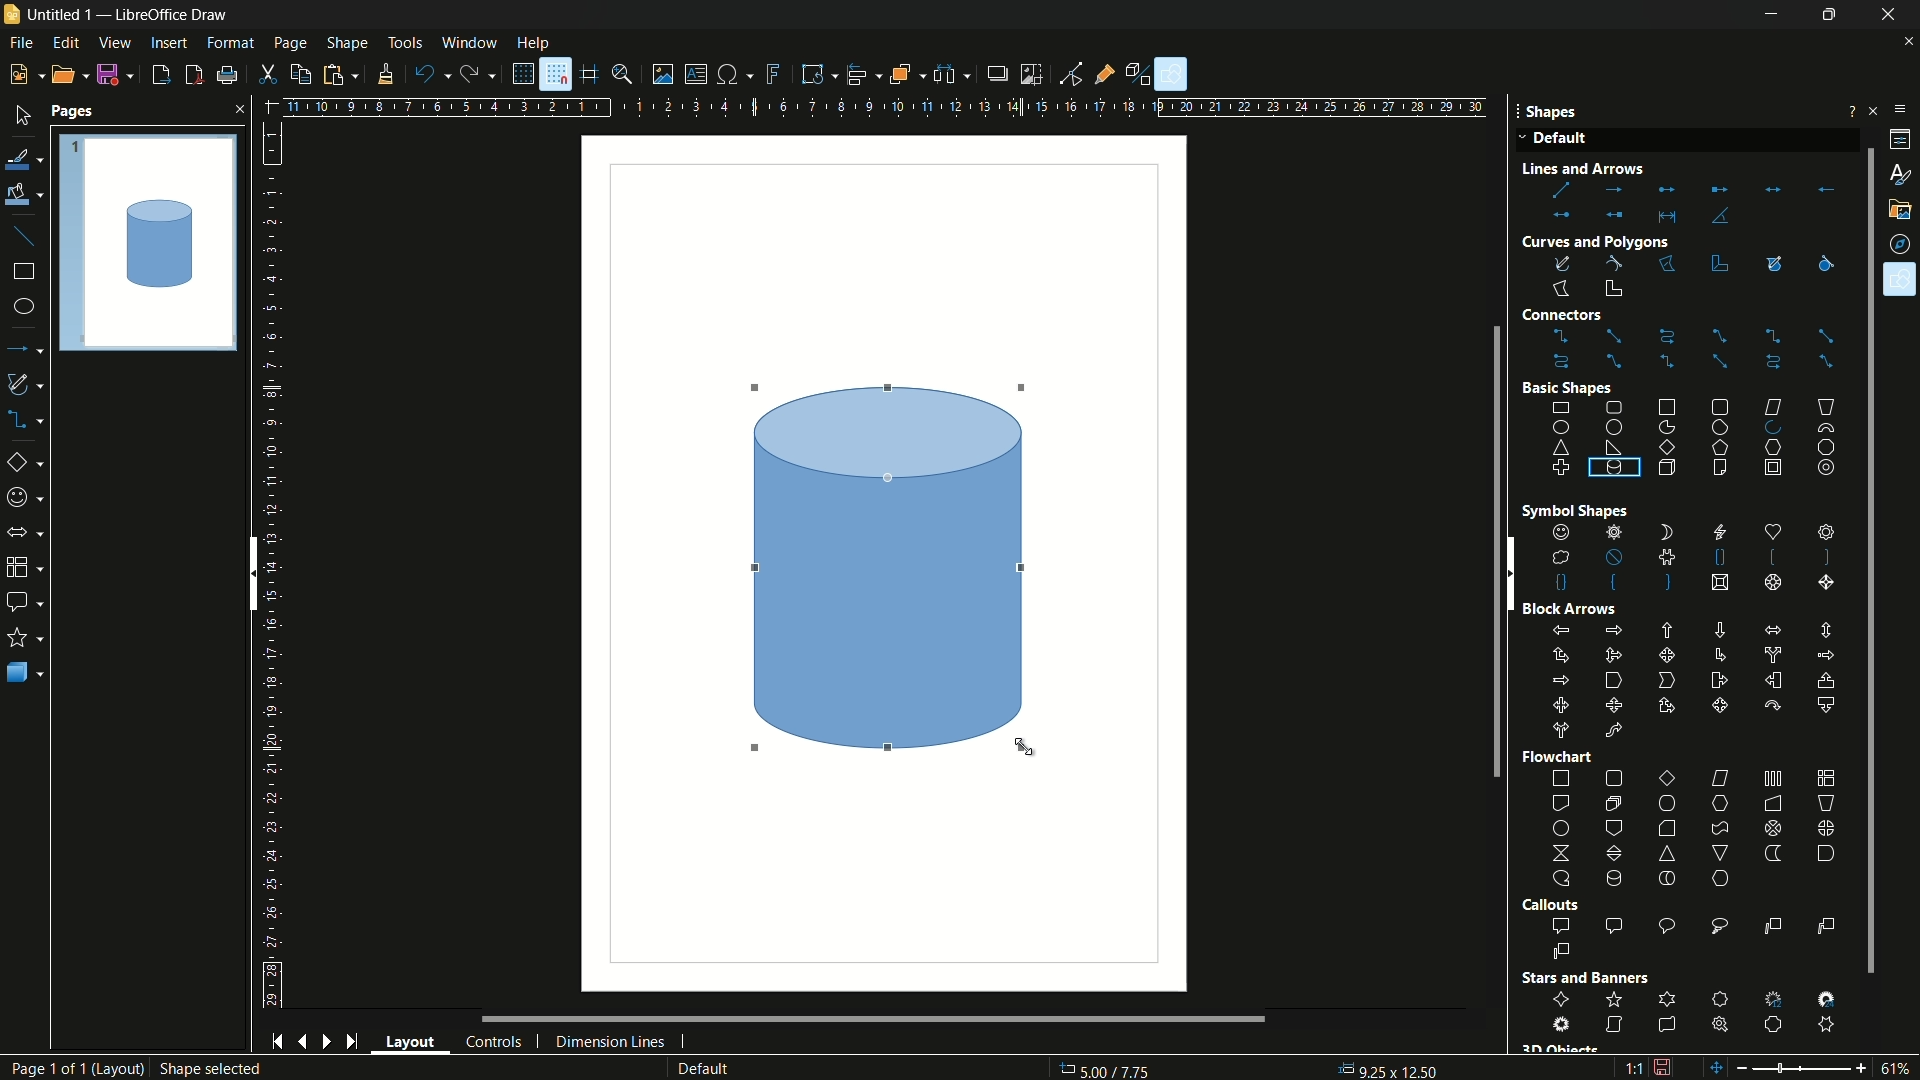 Image resolution: width=1920 pixels, height=1080 pixels. What do you see at coordinates (1689, 202) in the screenshot?
I see `lines and arrows` at bounding box center [1689, 202].